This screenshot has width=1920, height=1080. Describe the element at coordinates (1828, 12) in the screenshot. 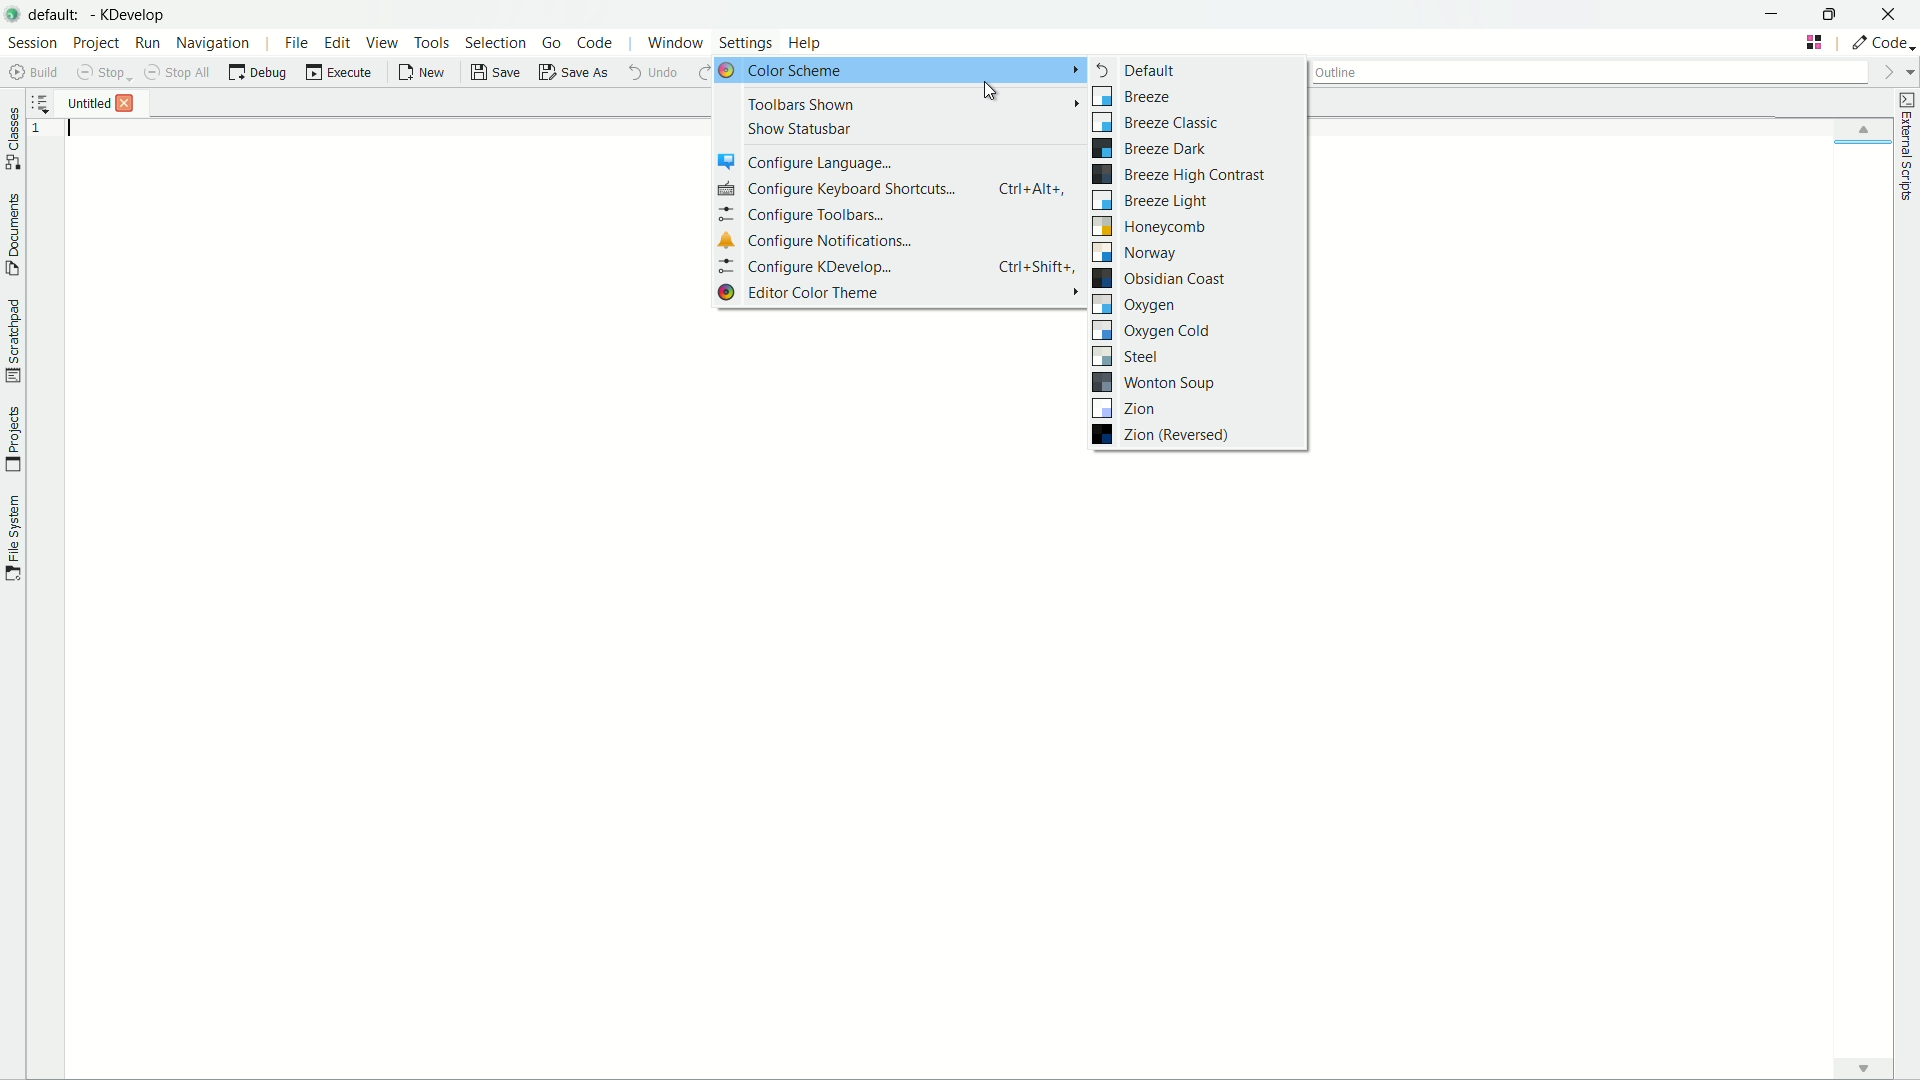

I see `maximize or restore` at that location.